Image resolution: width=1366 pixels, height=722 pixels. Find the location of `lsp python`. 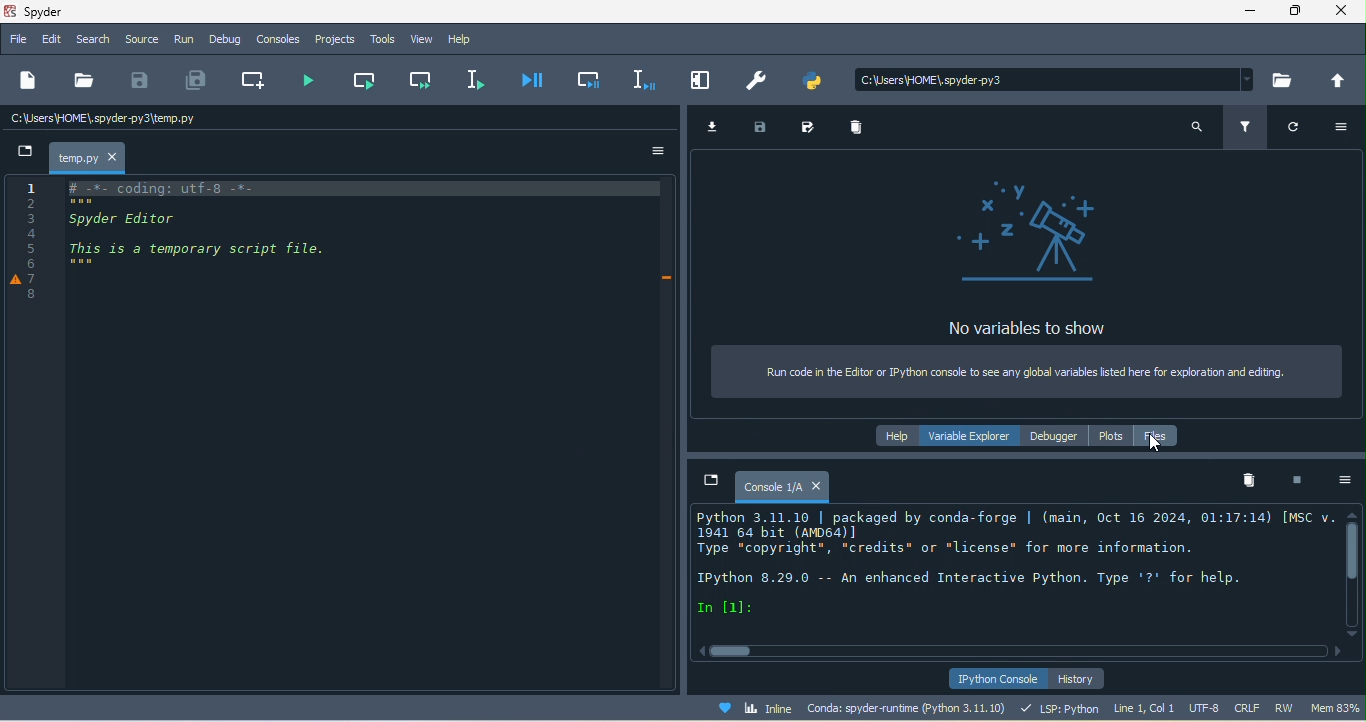

lsp python is located at coordinates (1059, 707).